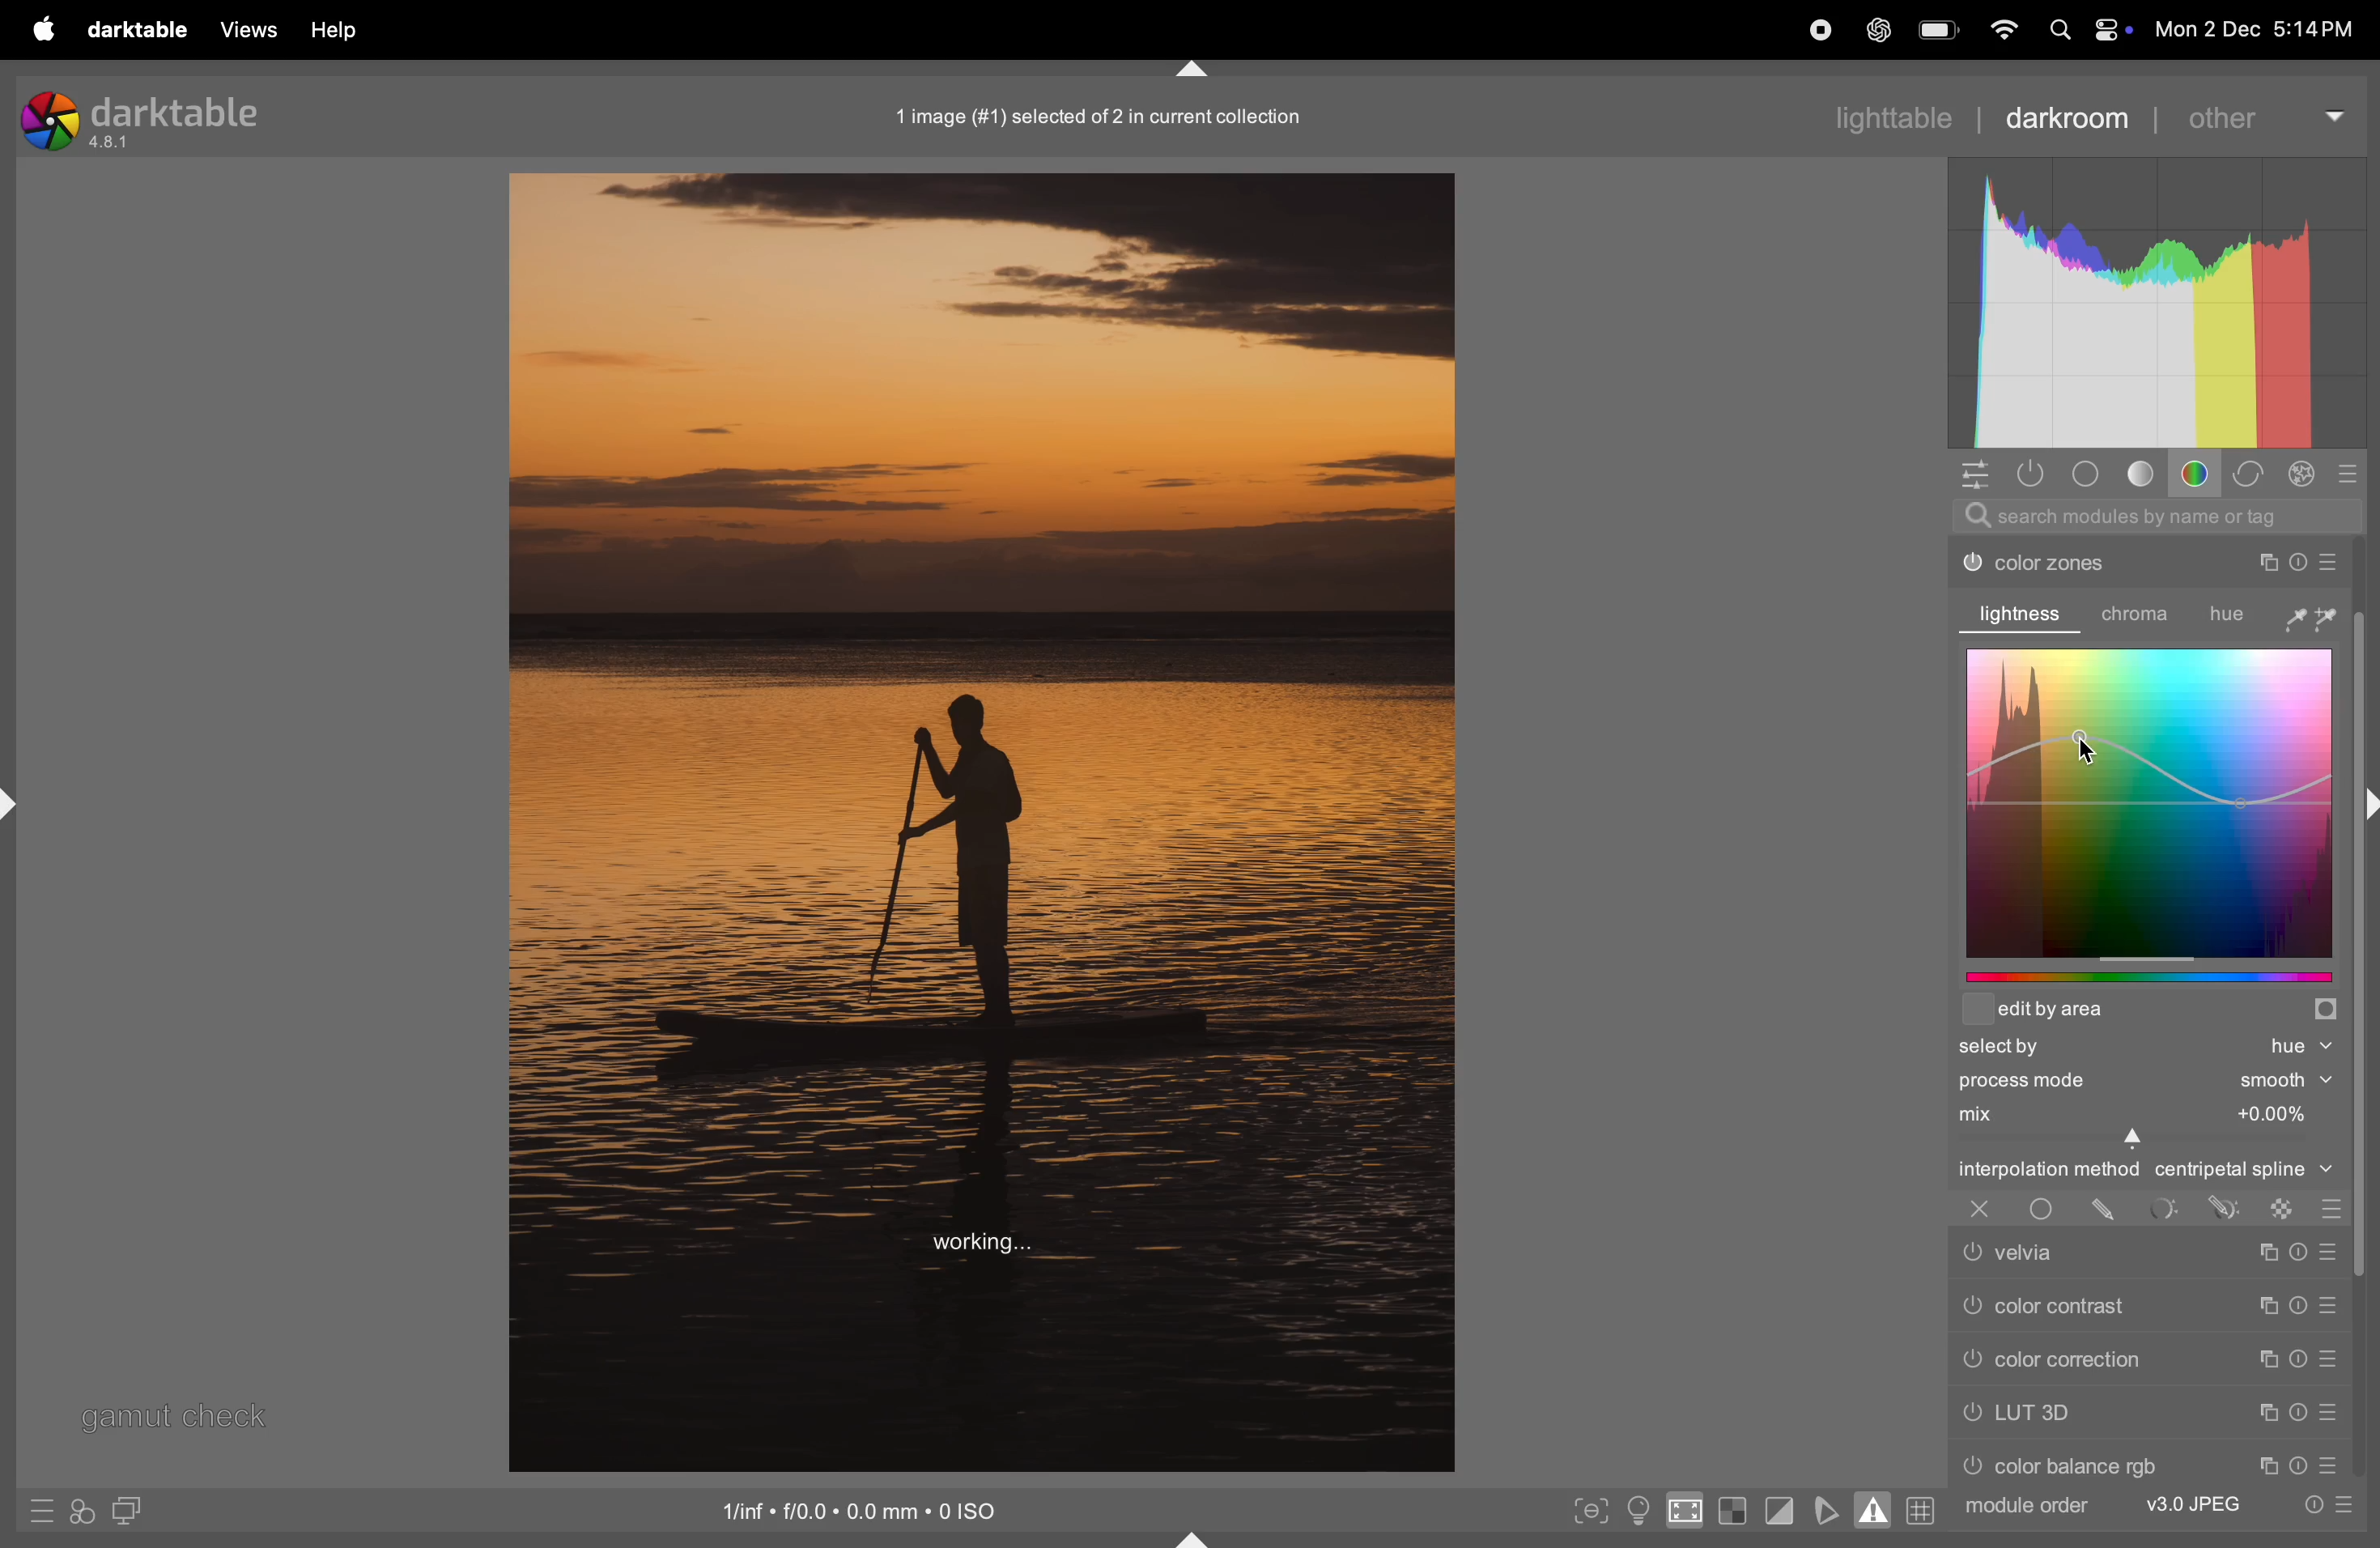  I want to click on Smooth, so click(2286, 1081).